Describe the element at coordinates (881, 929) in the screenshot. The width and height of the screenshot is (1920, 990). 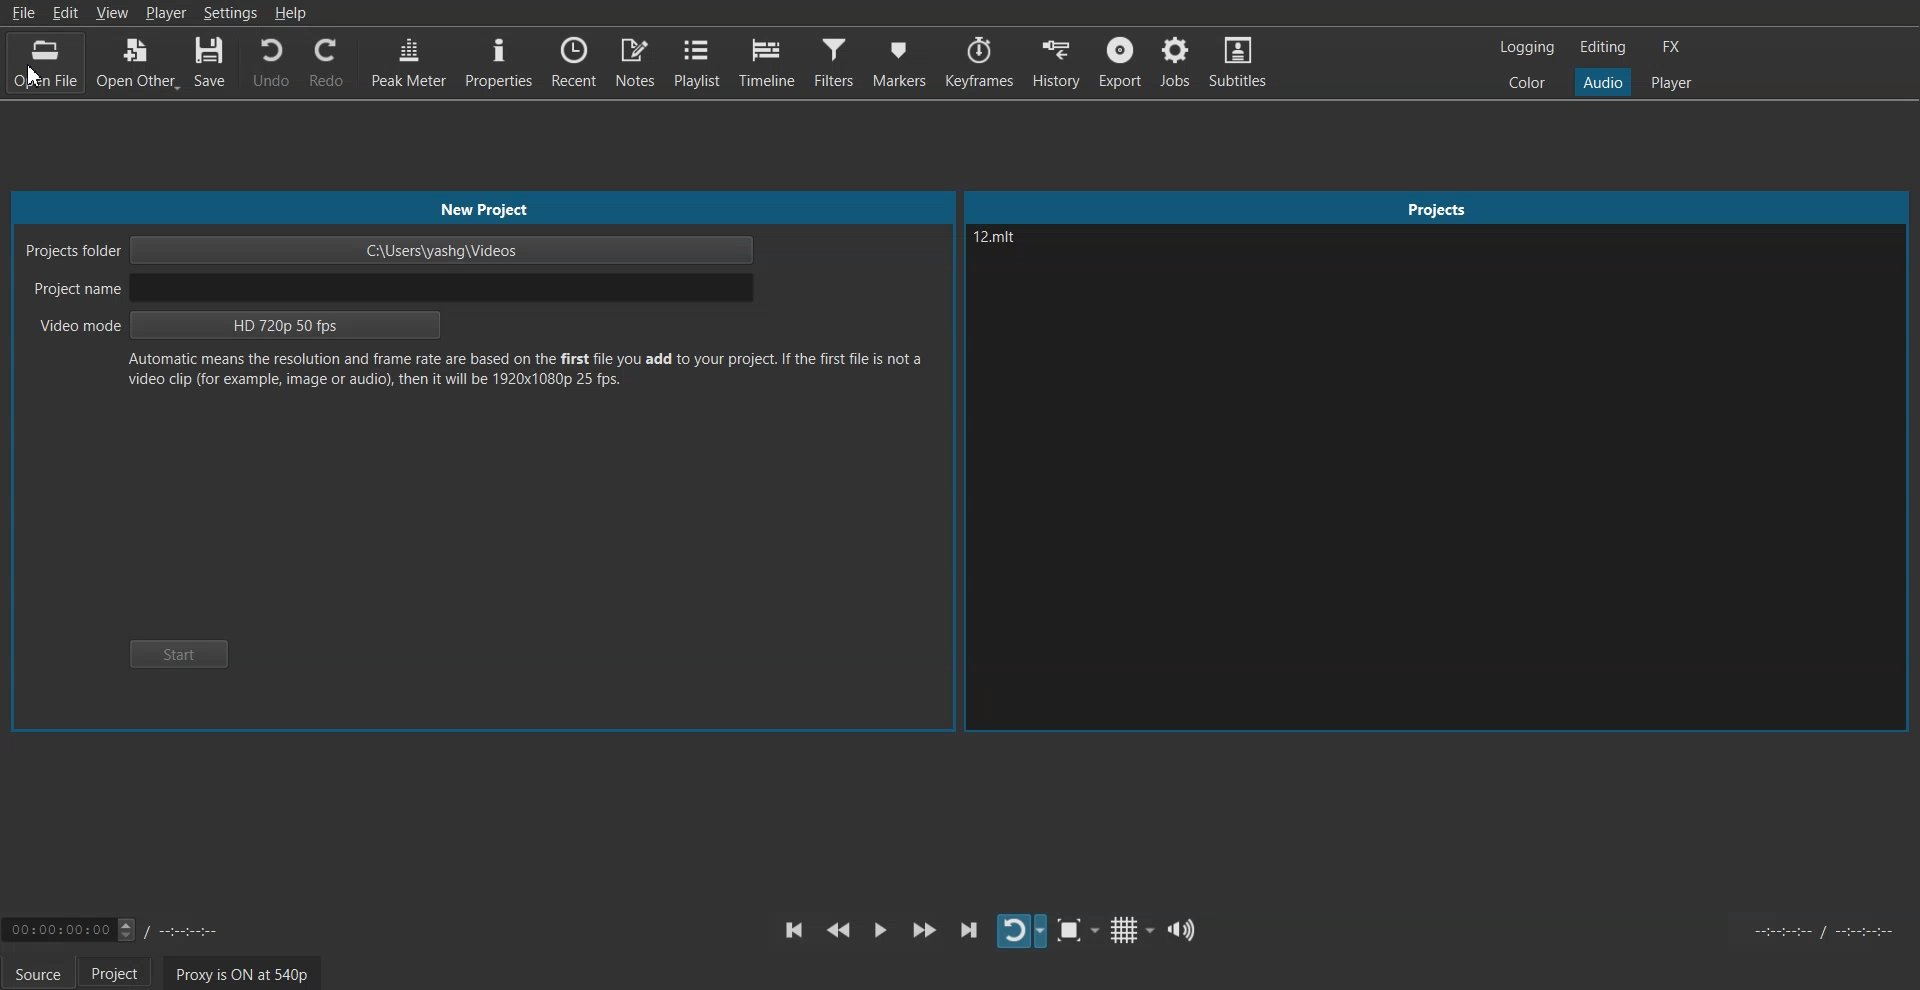
I see `Toggle play or pause` at that location.